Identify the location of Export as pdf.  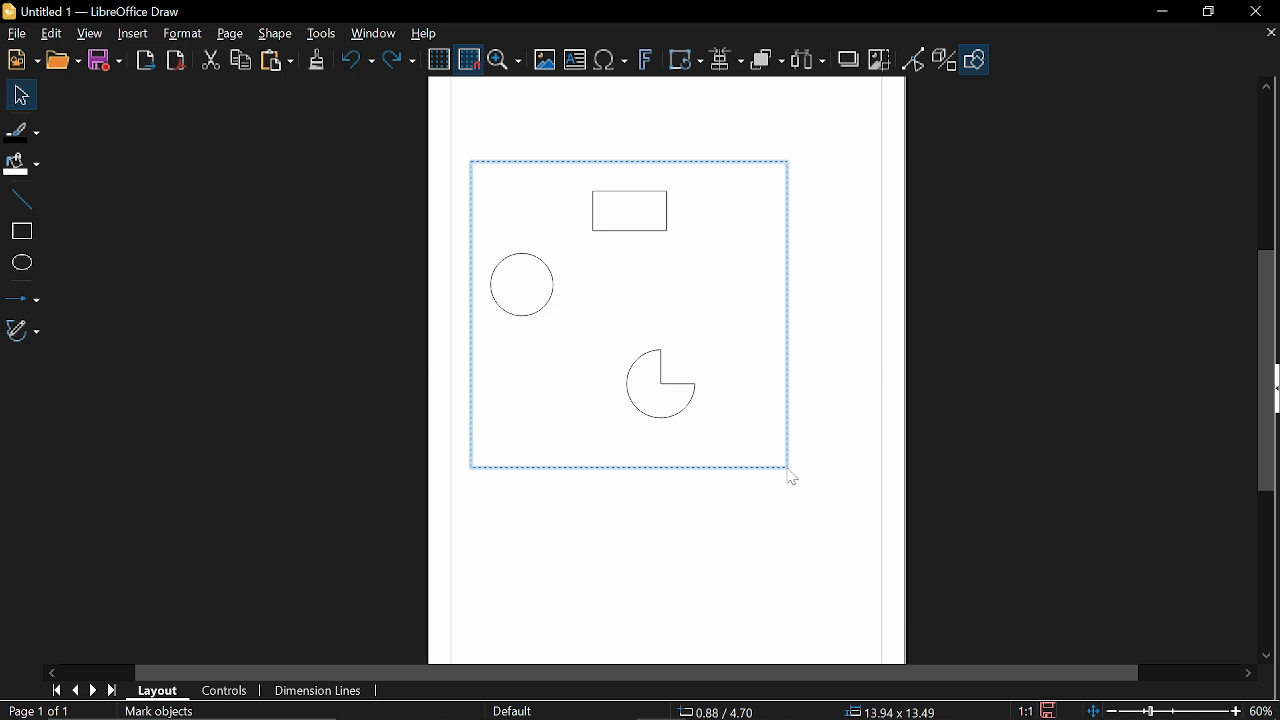
(175, 61).